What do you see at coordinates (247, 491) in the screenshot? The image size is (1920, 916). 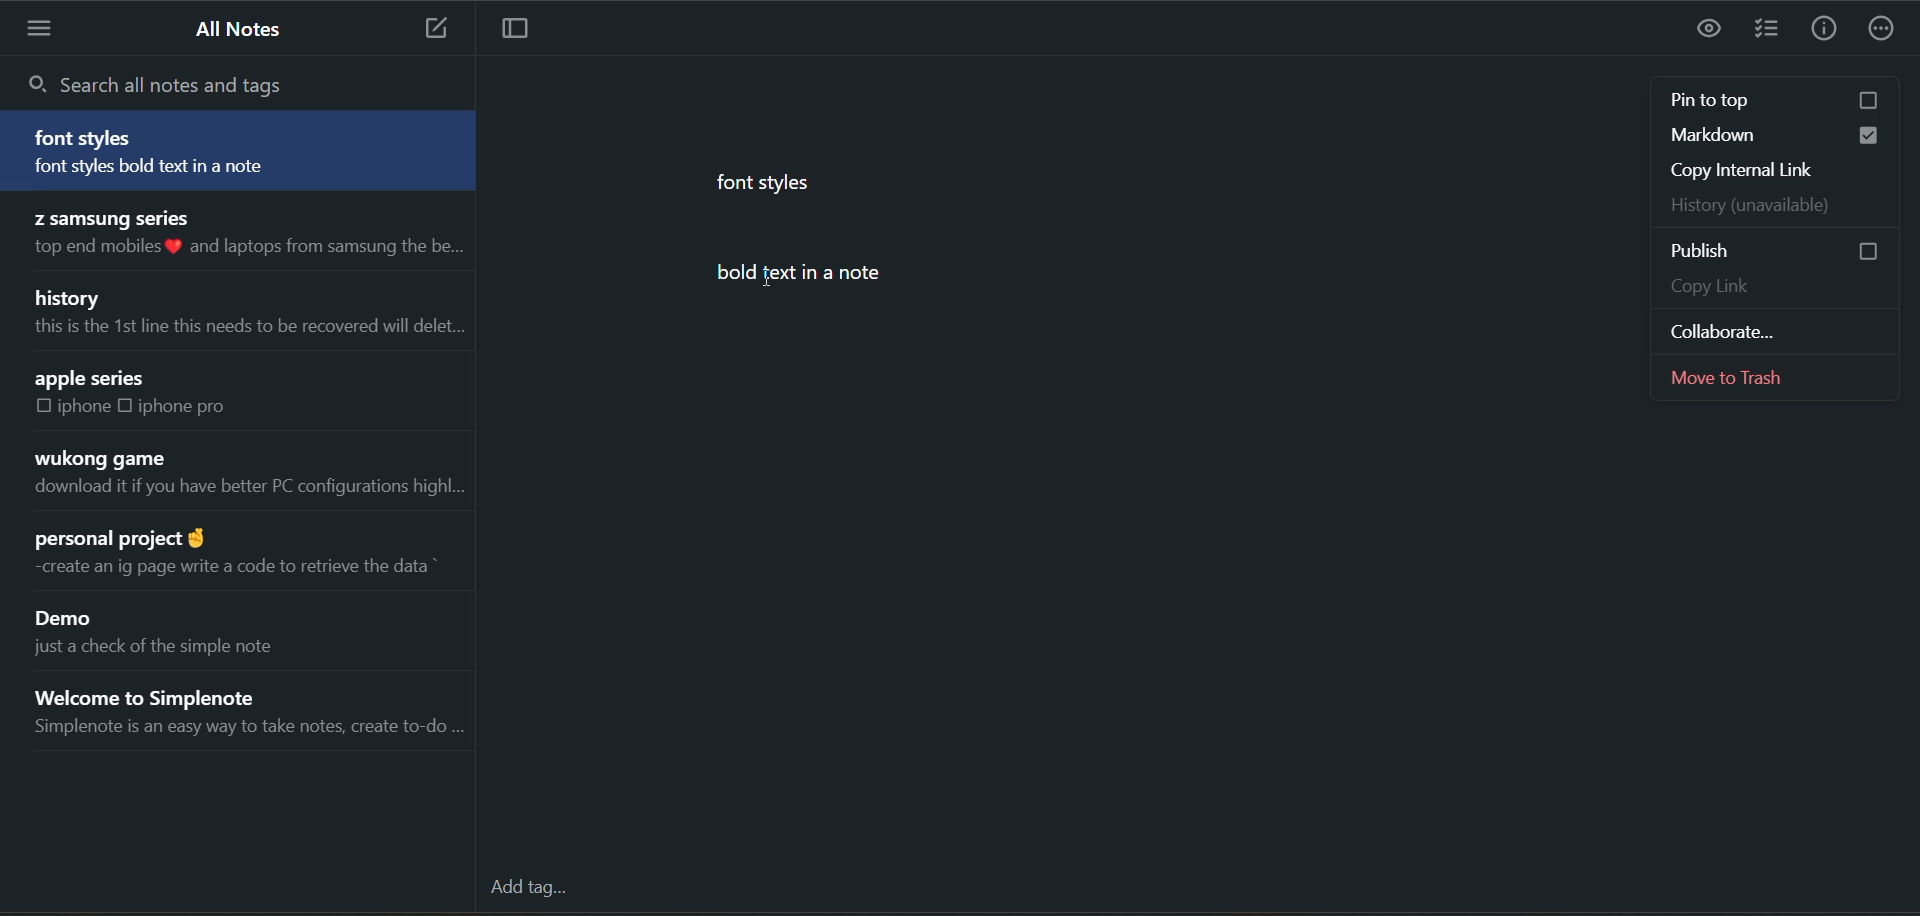 I see `download it if you have better PC configurations highl...` at bounding box center [247, 491].